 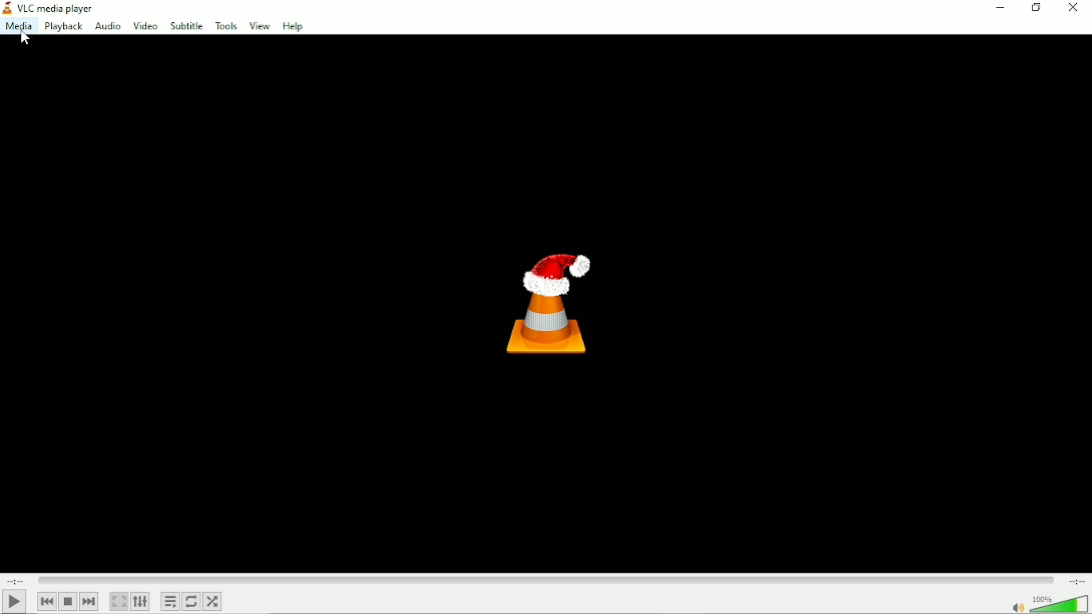 I want to click on Help, so click(x=293, y=25).